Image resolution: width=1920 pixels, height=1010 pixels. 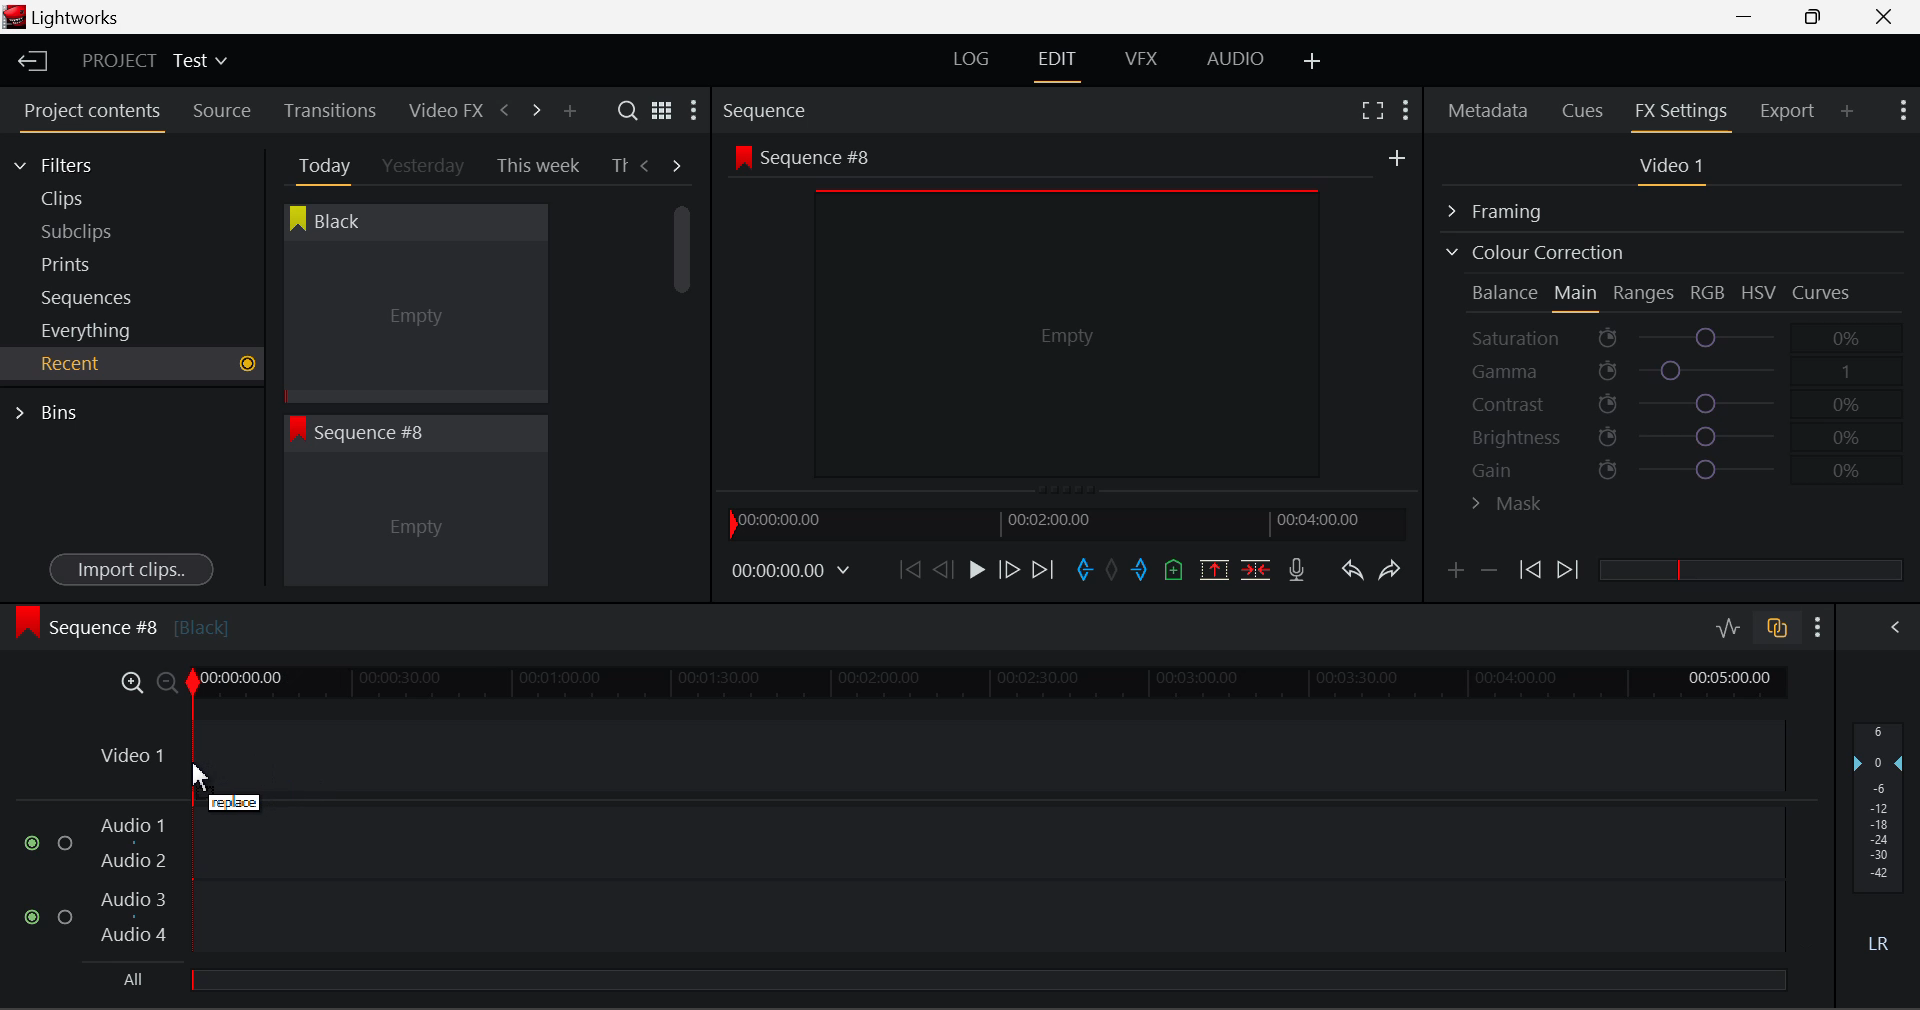 I want to click on Show Settings, so click(x=1404, y=107).